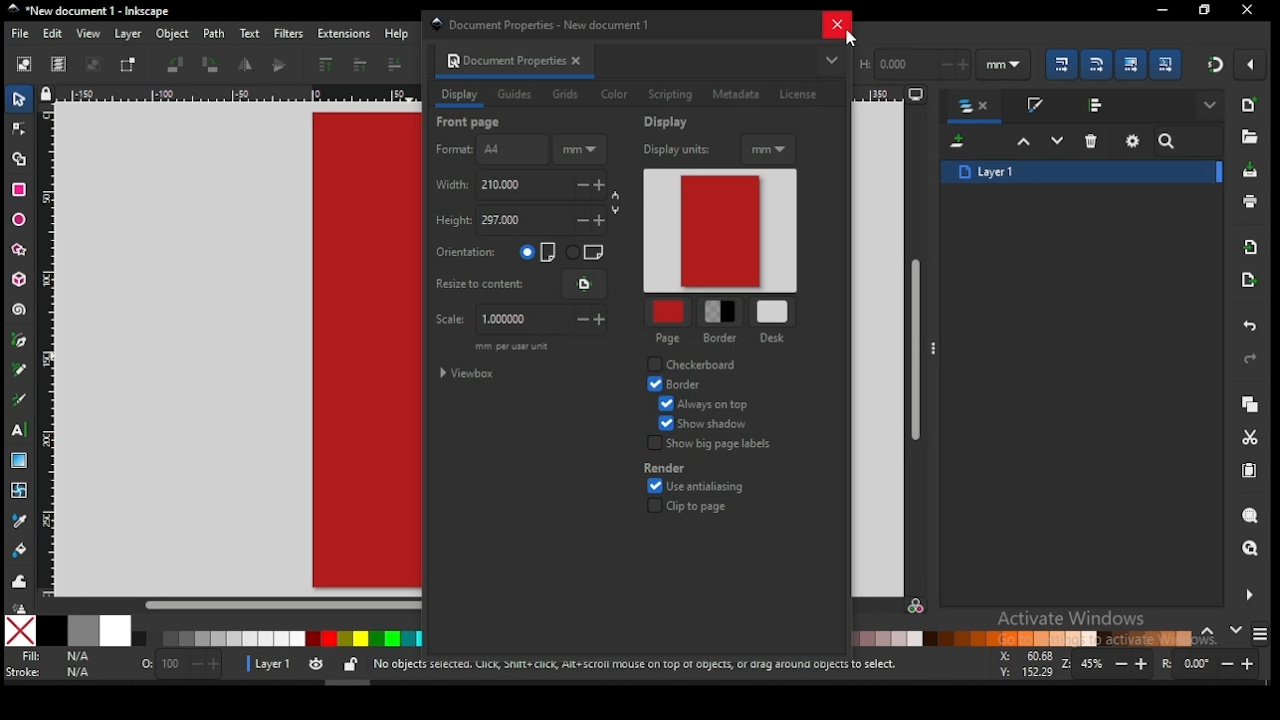  What do you see at coordinates (21, 548) in the screenshot?
I see `paint bucket tool` at bounding box center [21, 548].